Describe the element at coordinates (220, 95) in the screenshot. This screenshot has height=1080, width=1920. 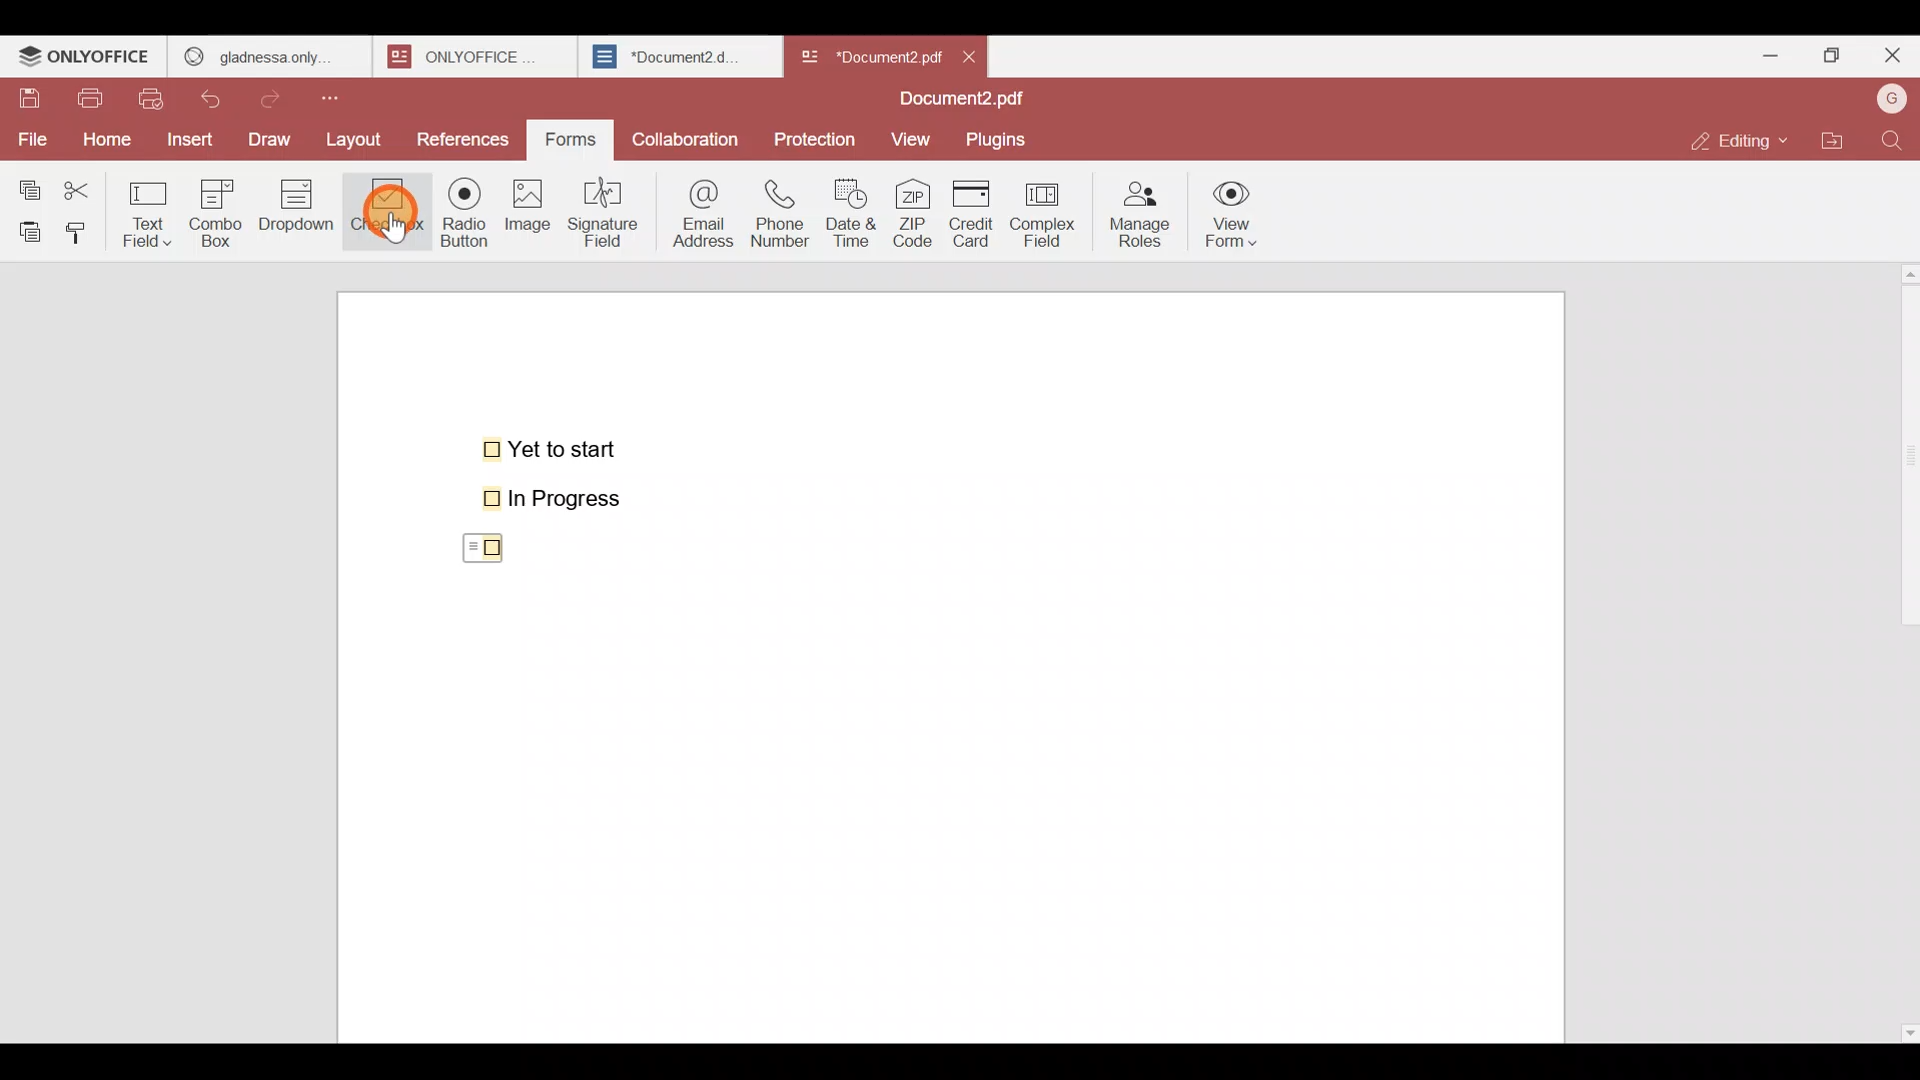
I see `Undo` at that location.